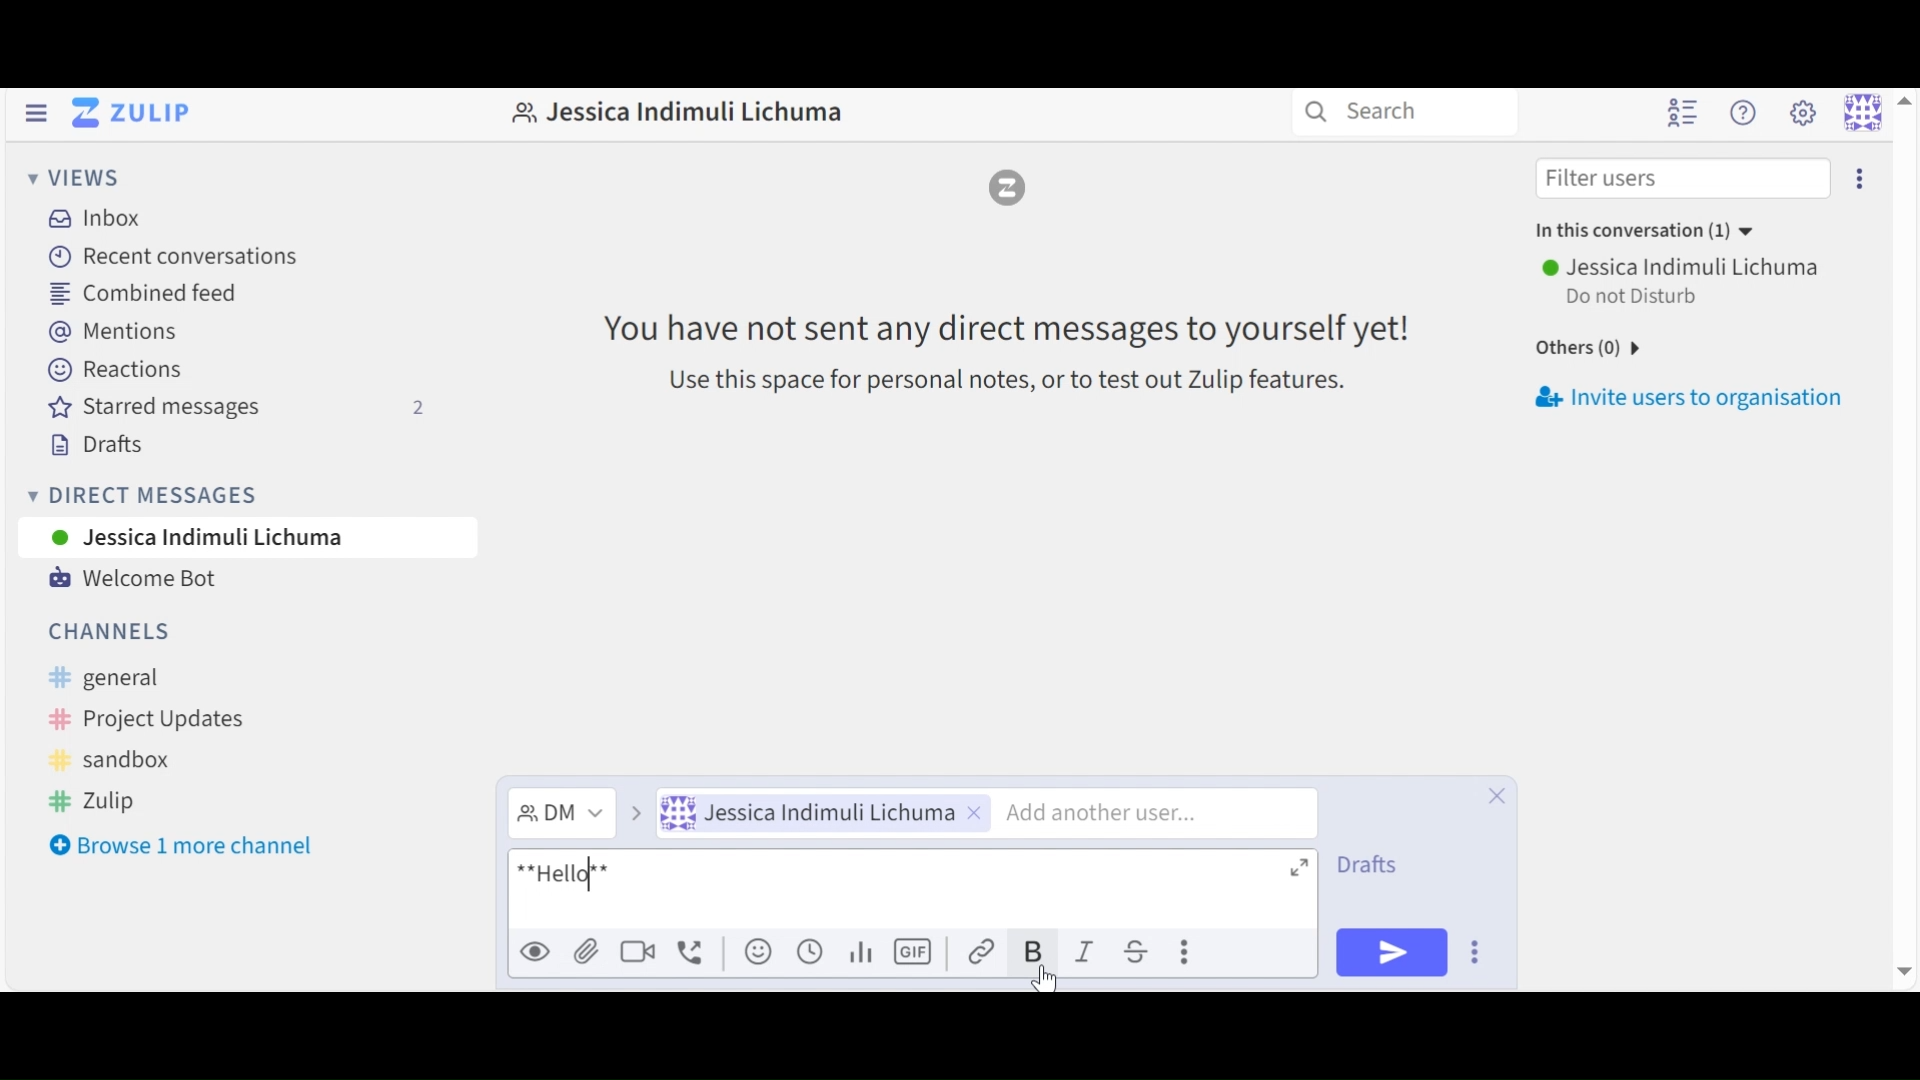 This screenshot has width=1920, height=1080. Describe the element at coordinates (113, 629) in the screenshot. I see `Channels` at that location.